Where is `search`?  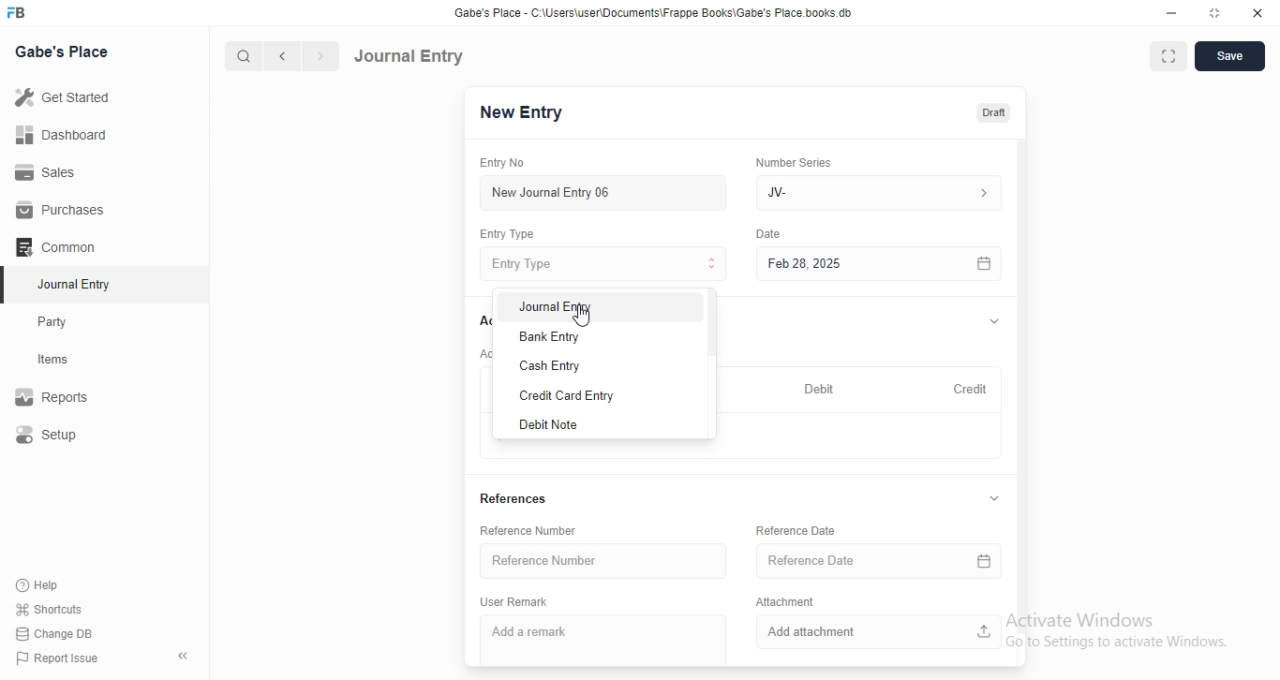
search is located at coordinates (245, 56).